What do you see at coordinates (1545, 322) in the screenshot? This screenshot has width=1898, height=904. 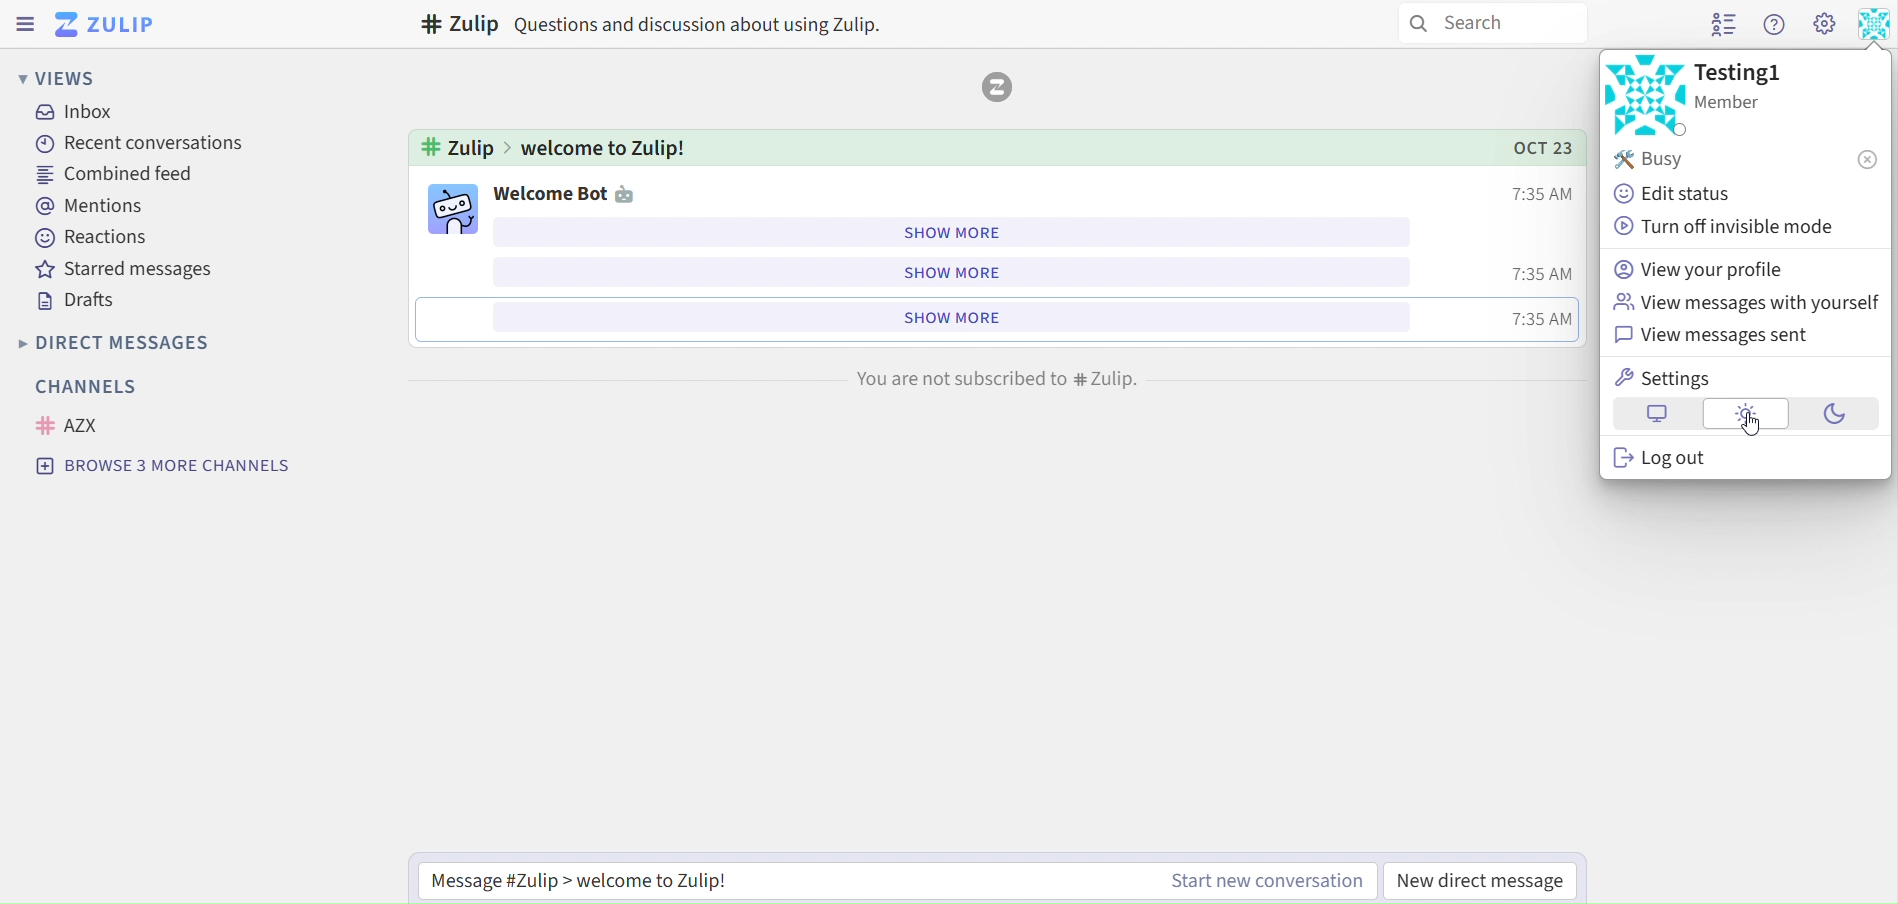 I see `time` at bounding box center [1545, 322].